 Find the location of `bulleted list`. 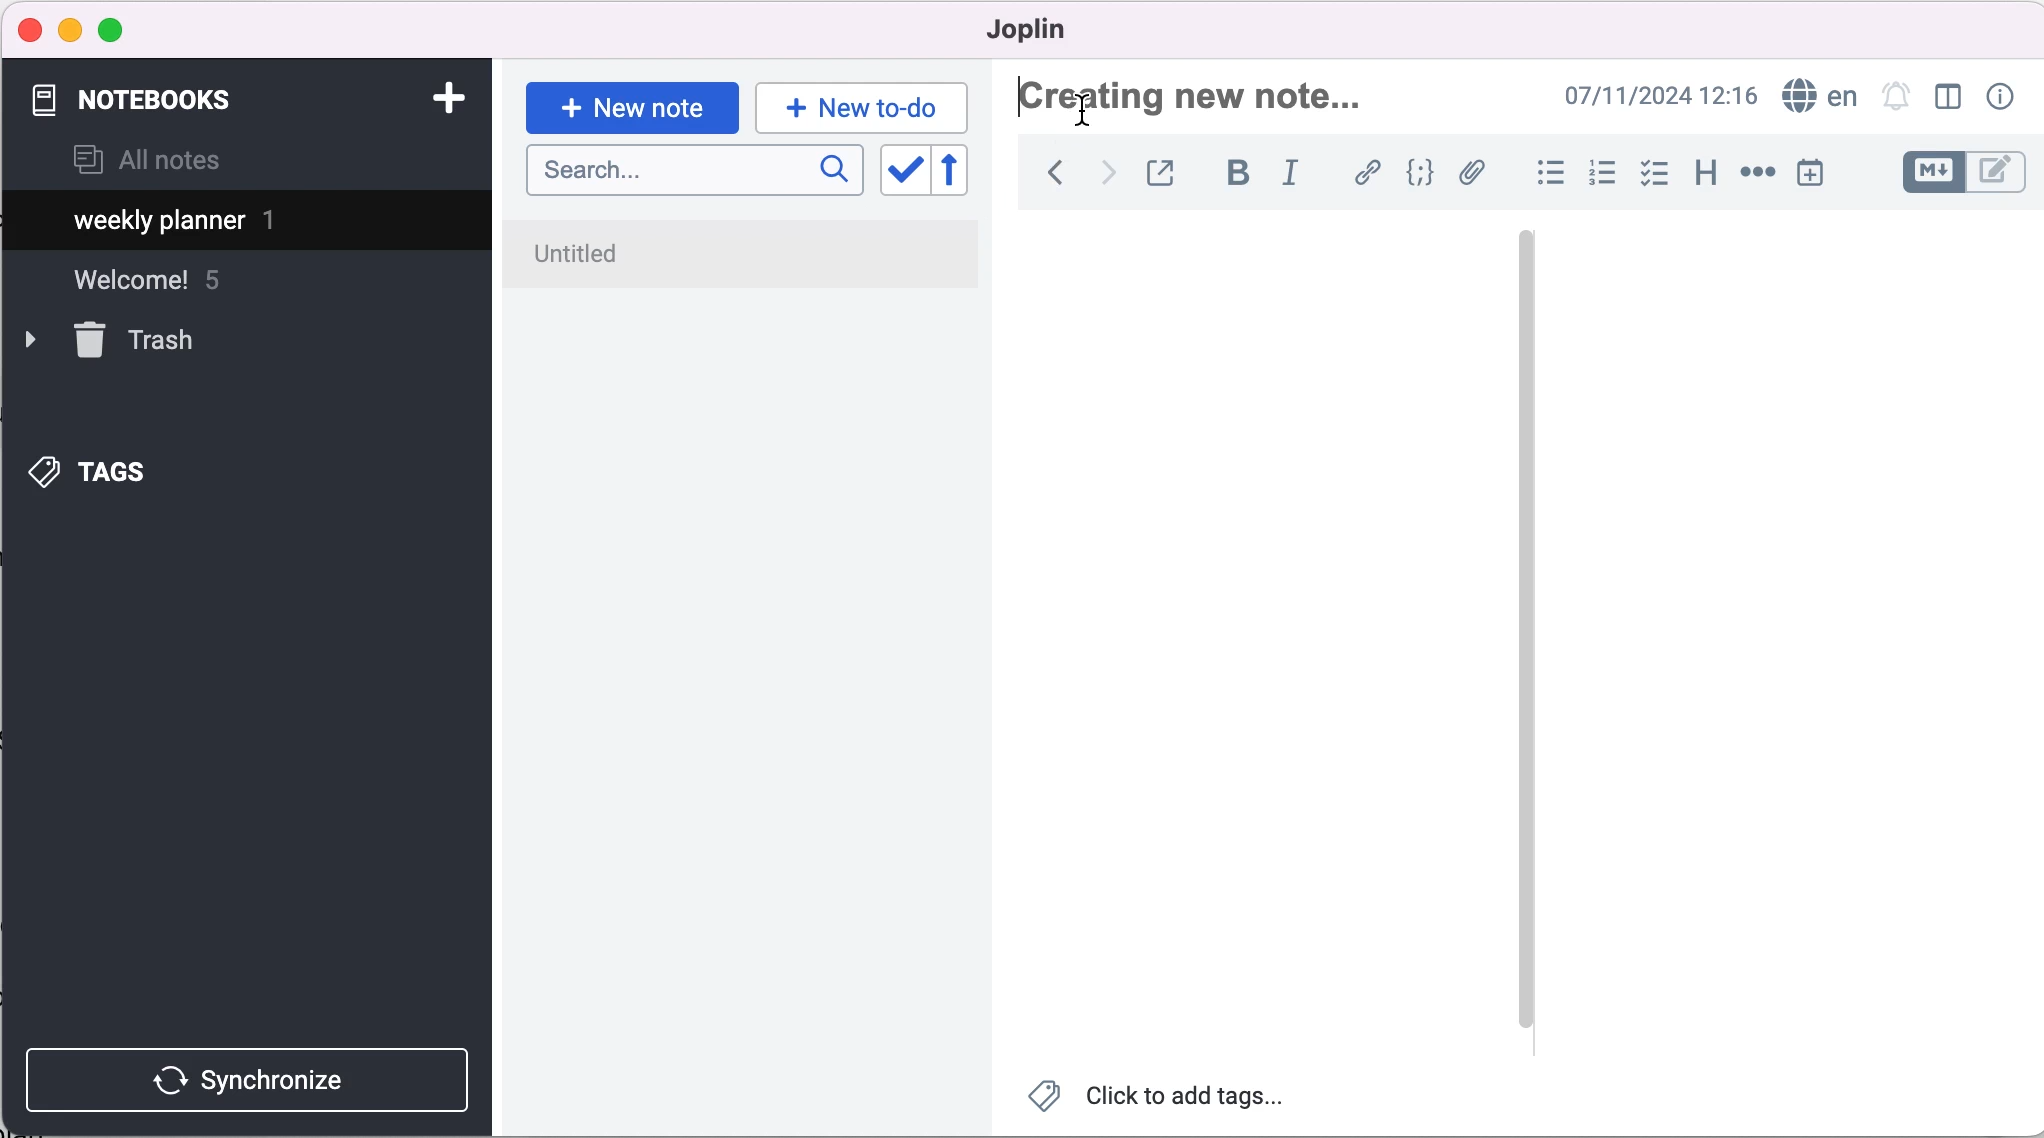

bulleted list is located at coordinates (1547, 174).